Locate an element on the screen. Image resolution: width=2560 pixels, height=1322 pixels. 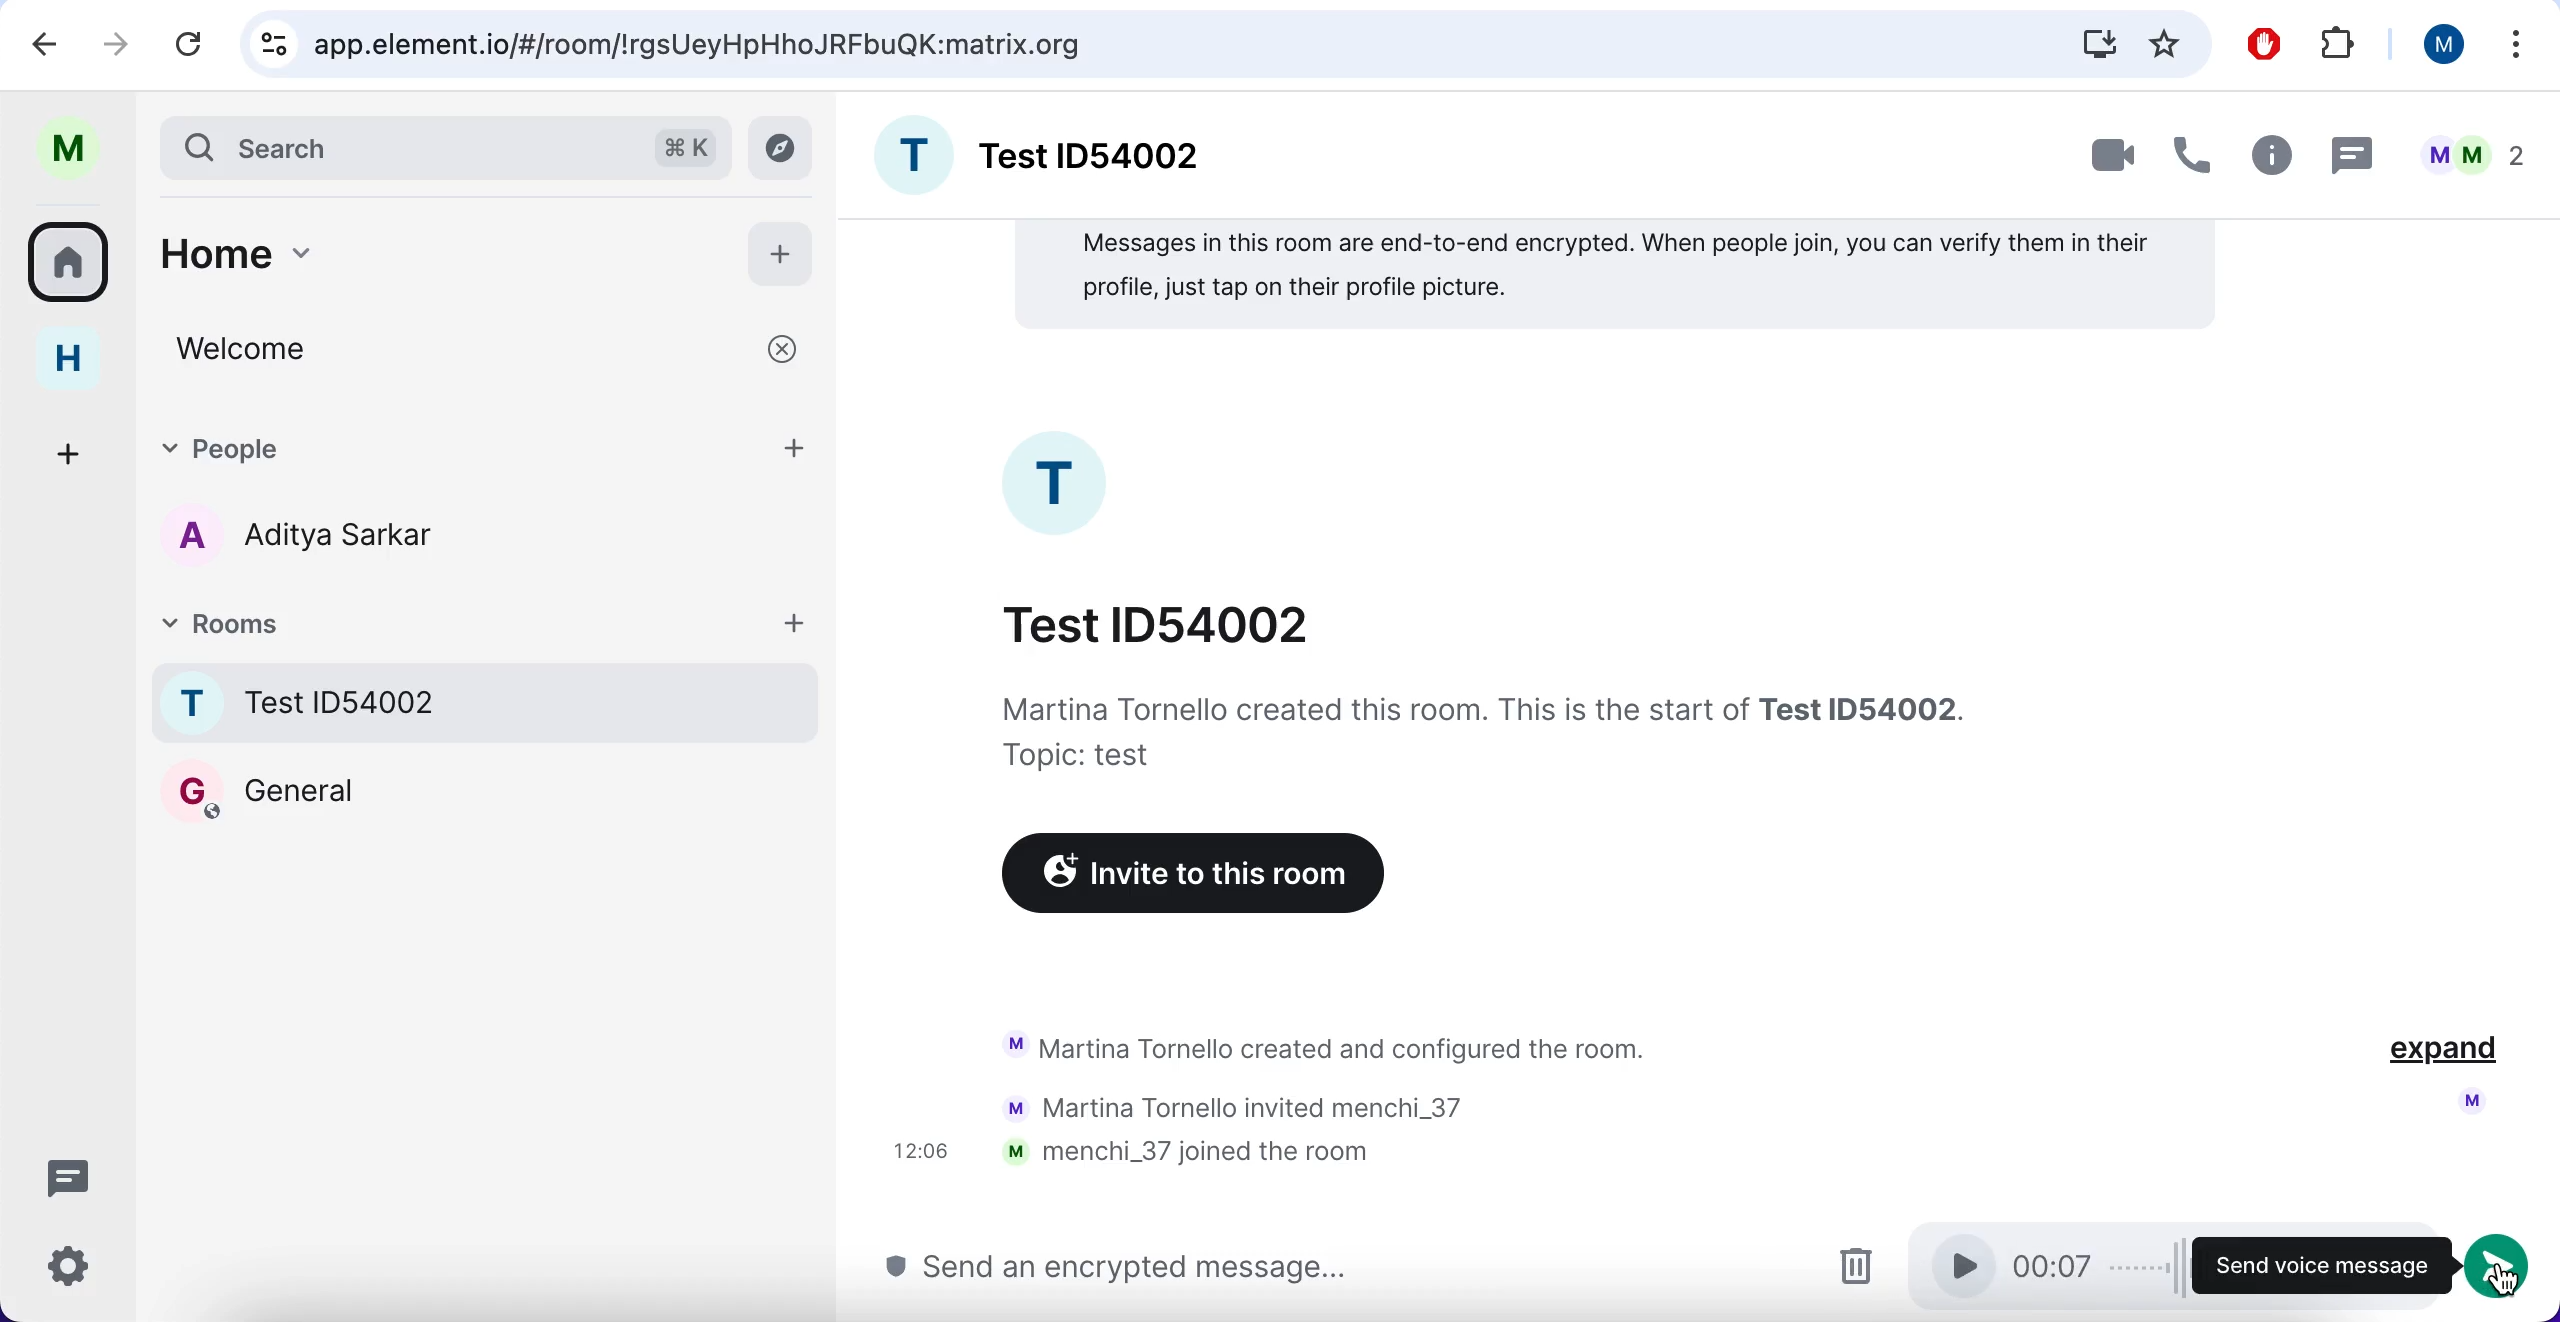
search is located at coordinates (394, 146).